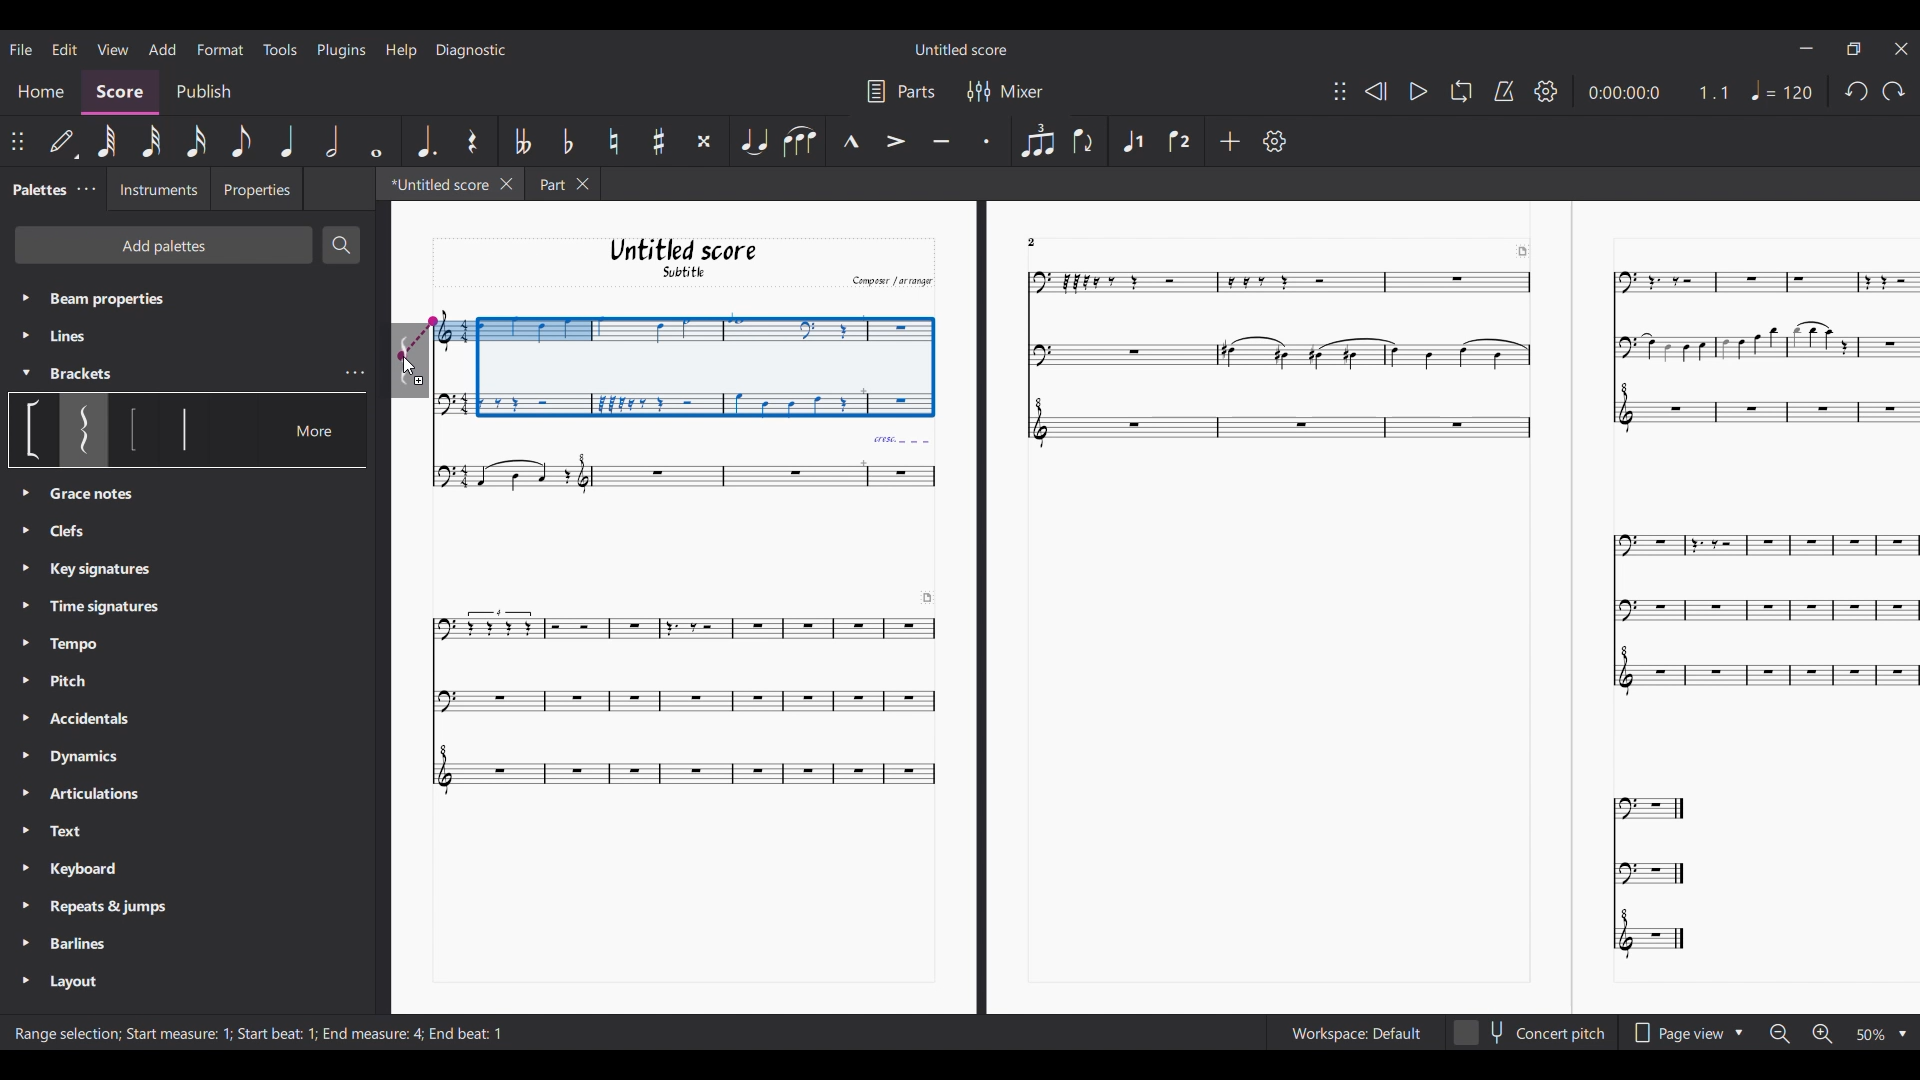 The image size is (1920, 1080). I want to click on , so click(1644, 932).